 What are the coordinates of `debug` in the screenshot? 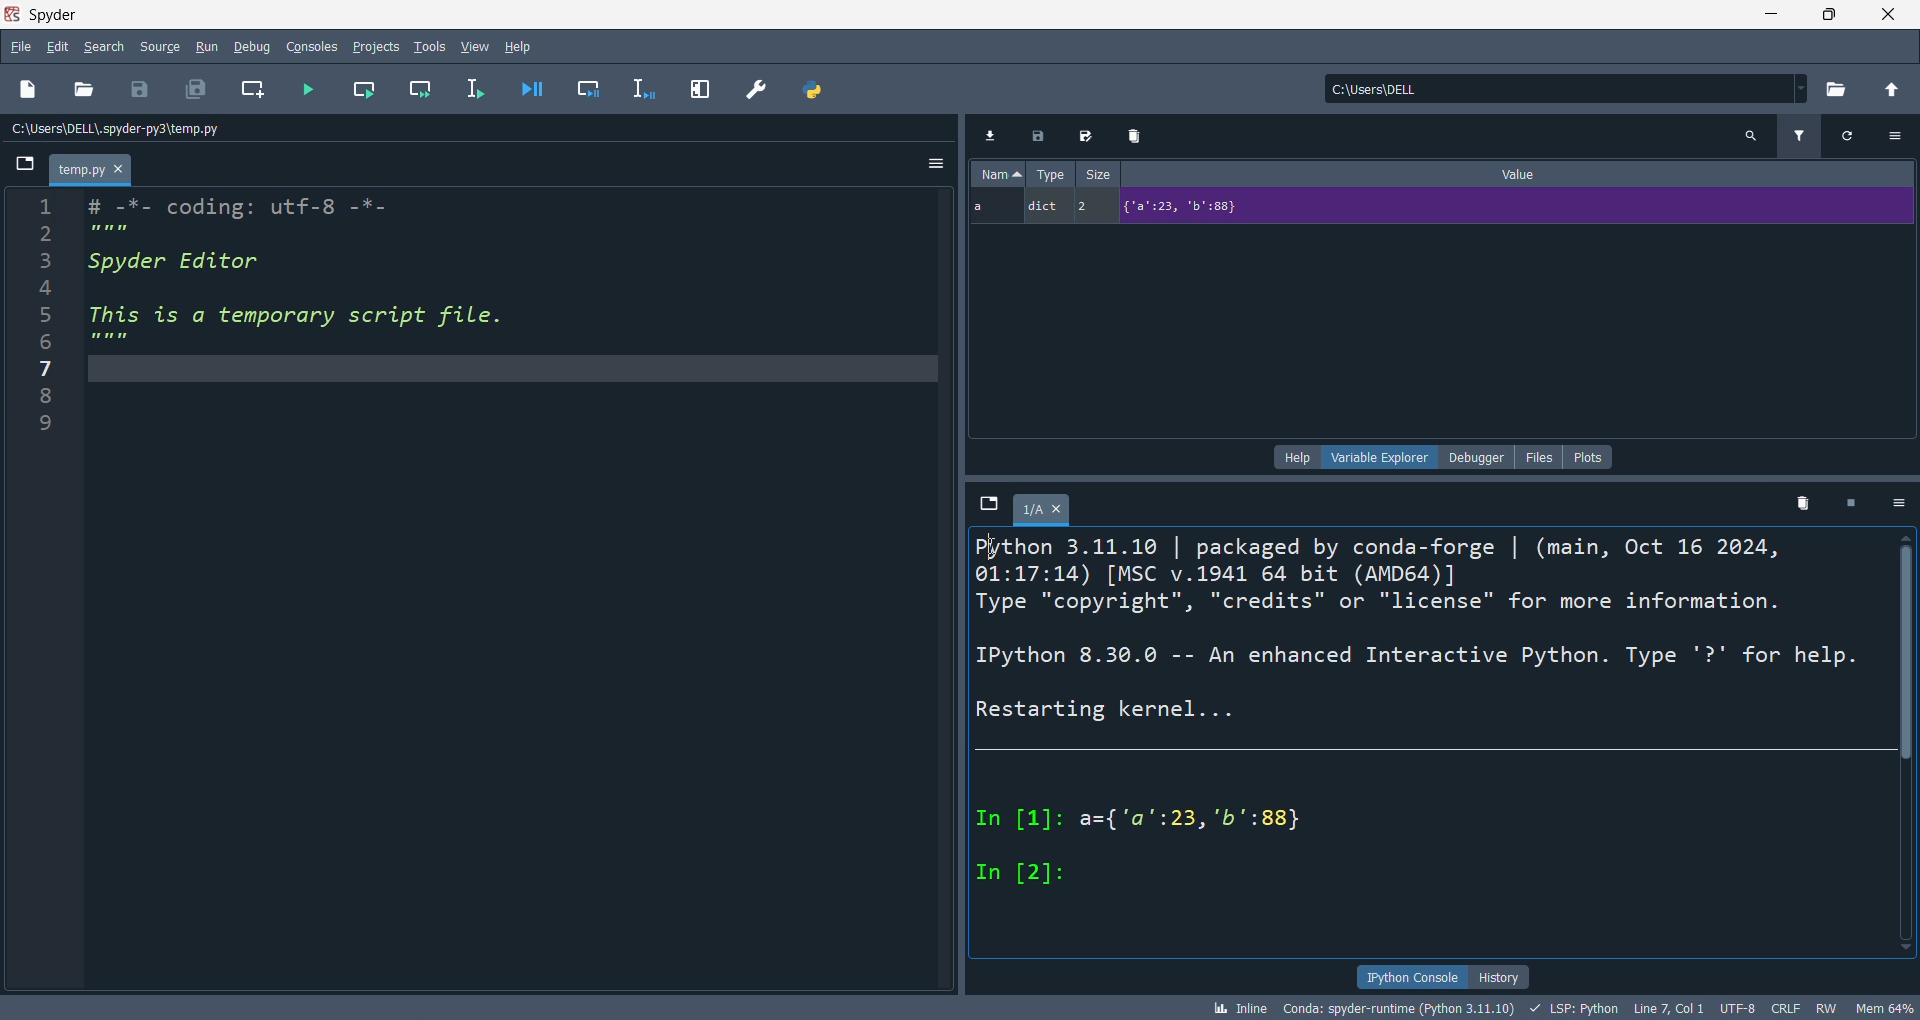 It's located at (255, 45).